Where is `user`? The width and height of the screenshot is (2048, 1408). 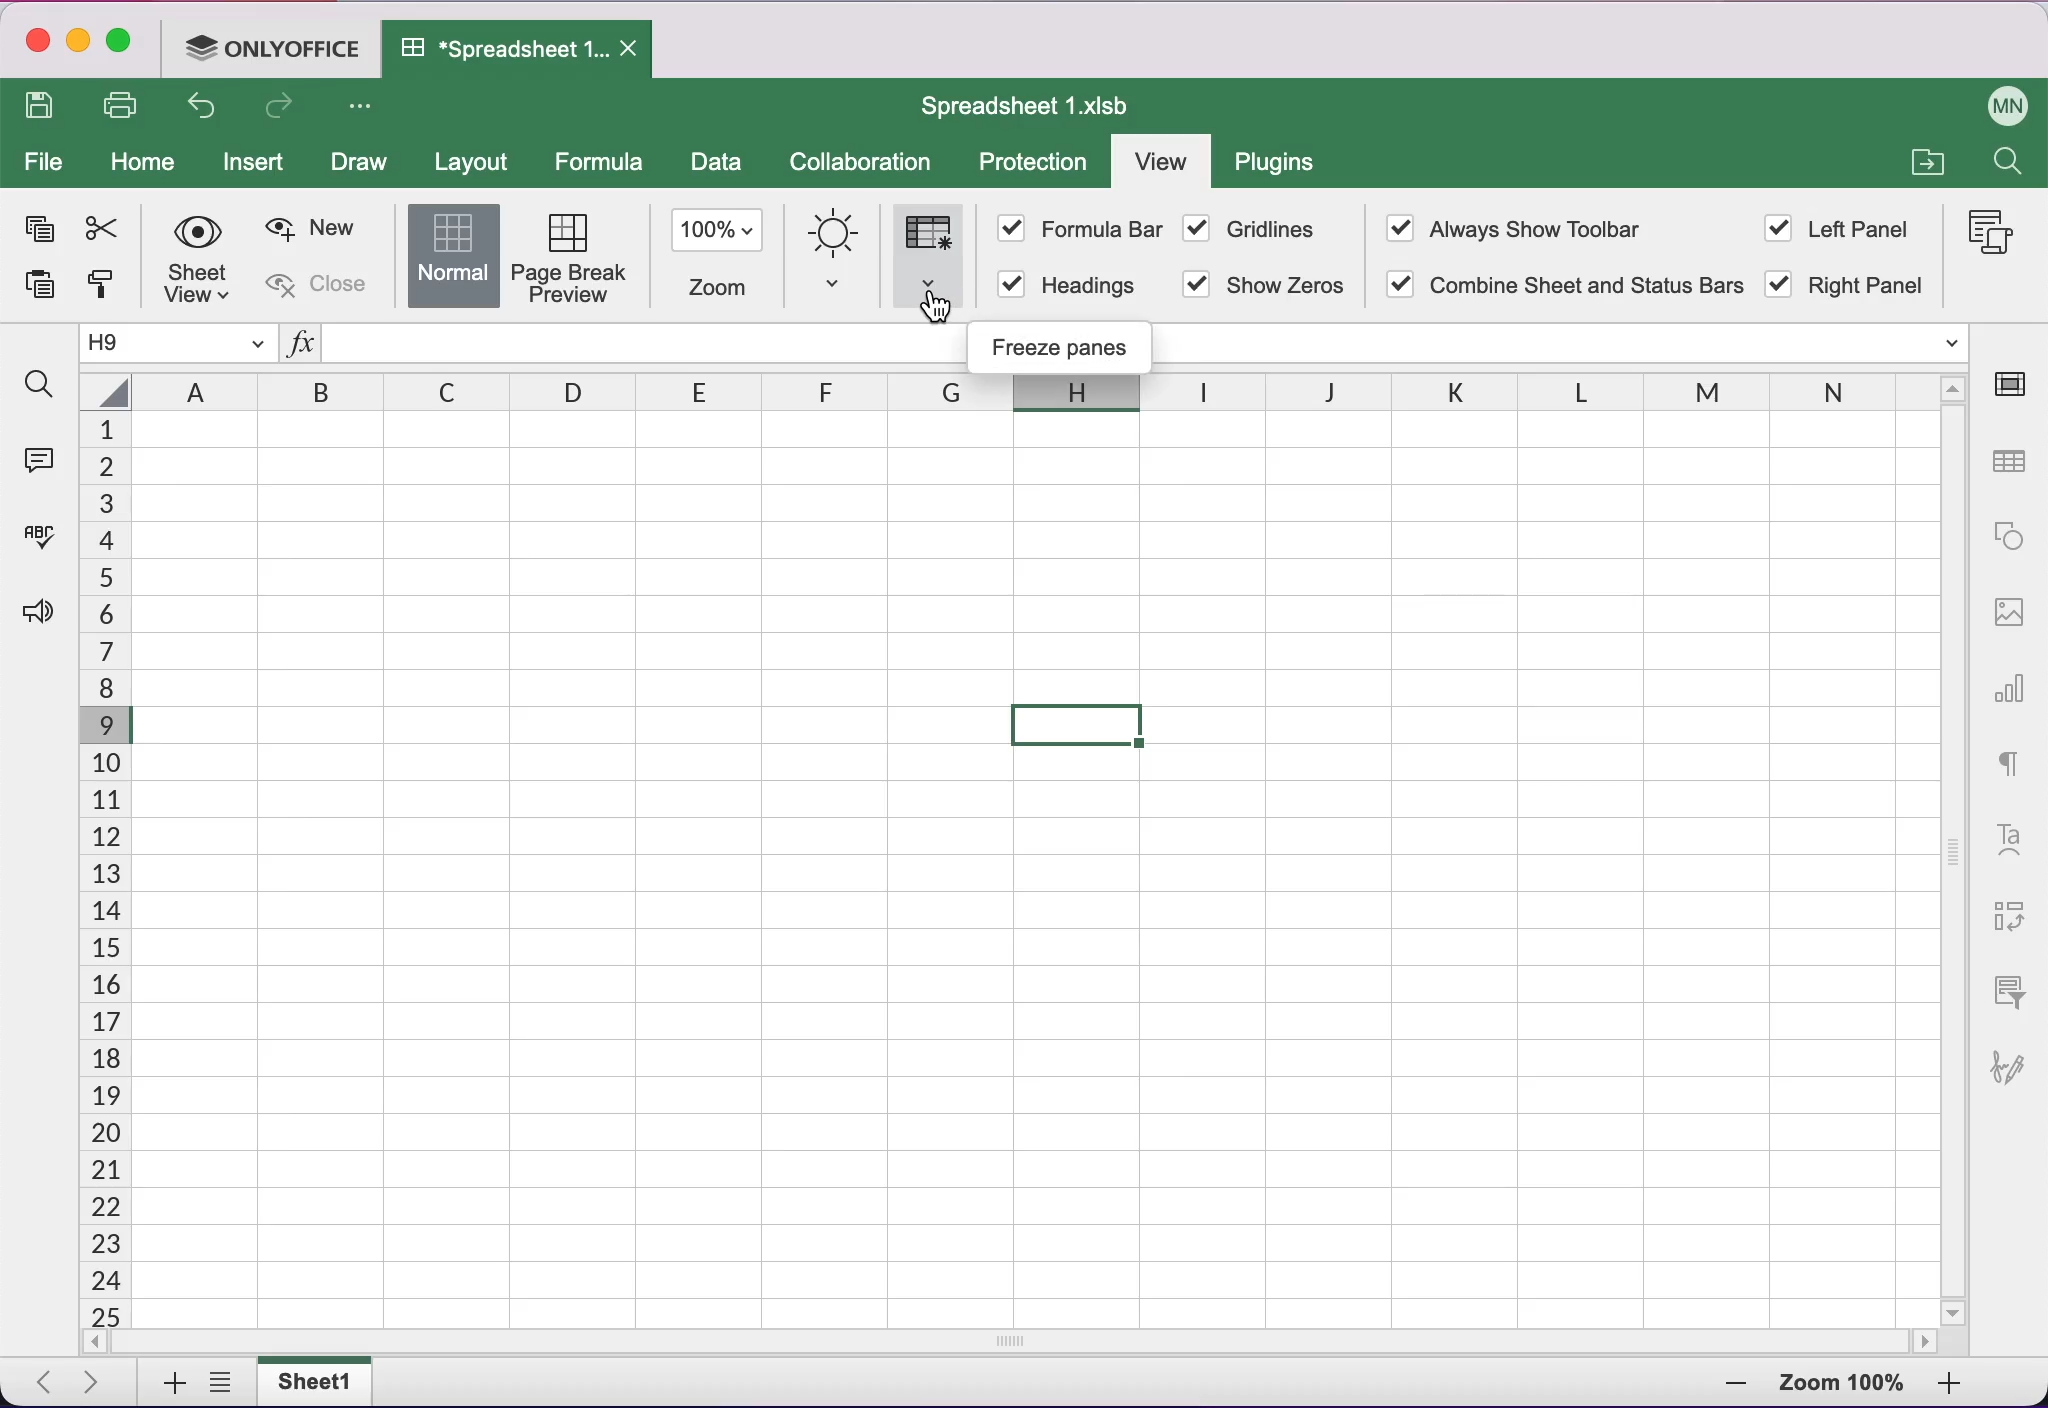
user is located at coordinates (1997, 102).